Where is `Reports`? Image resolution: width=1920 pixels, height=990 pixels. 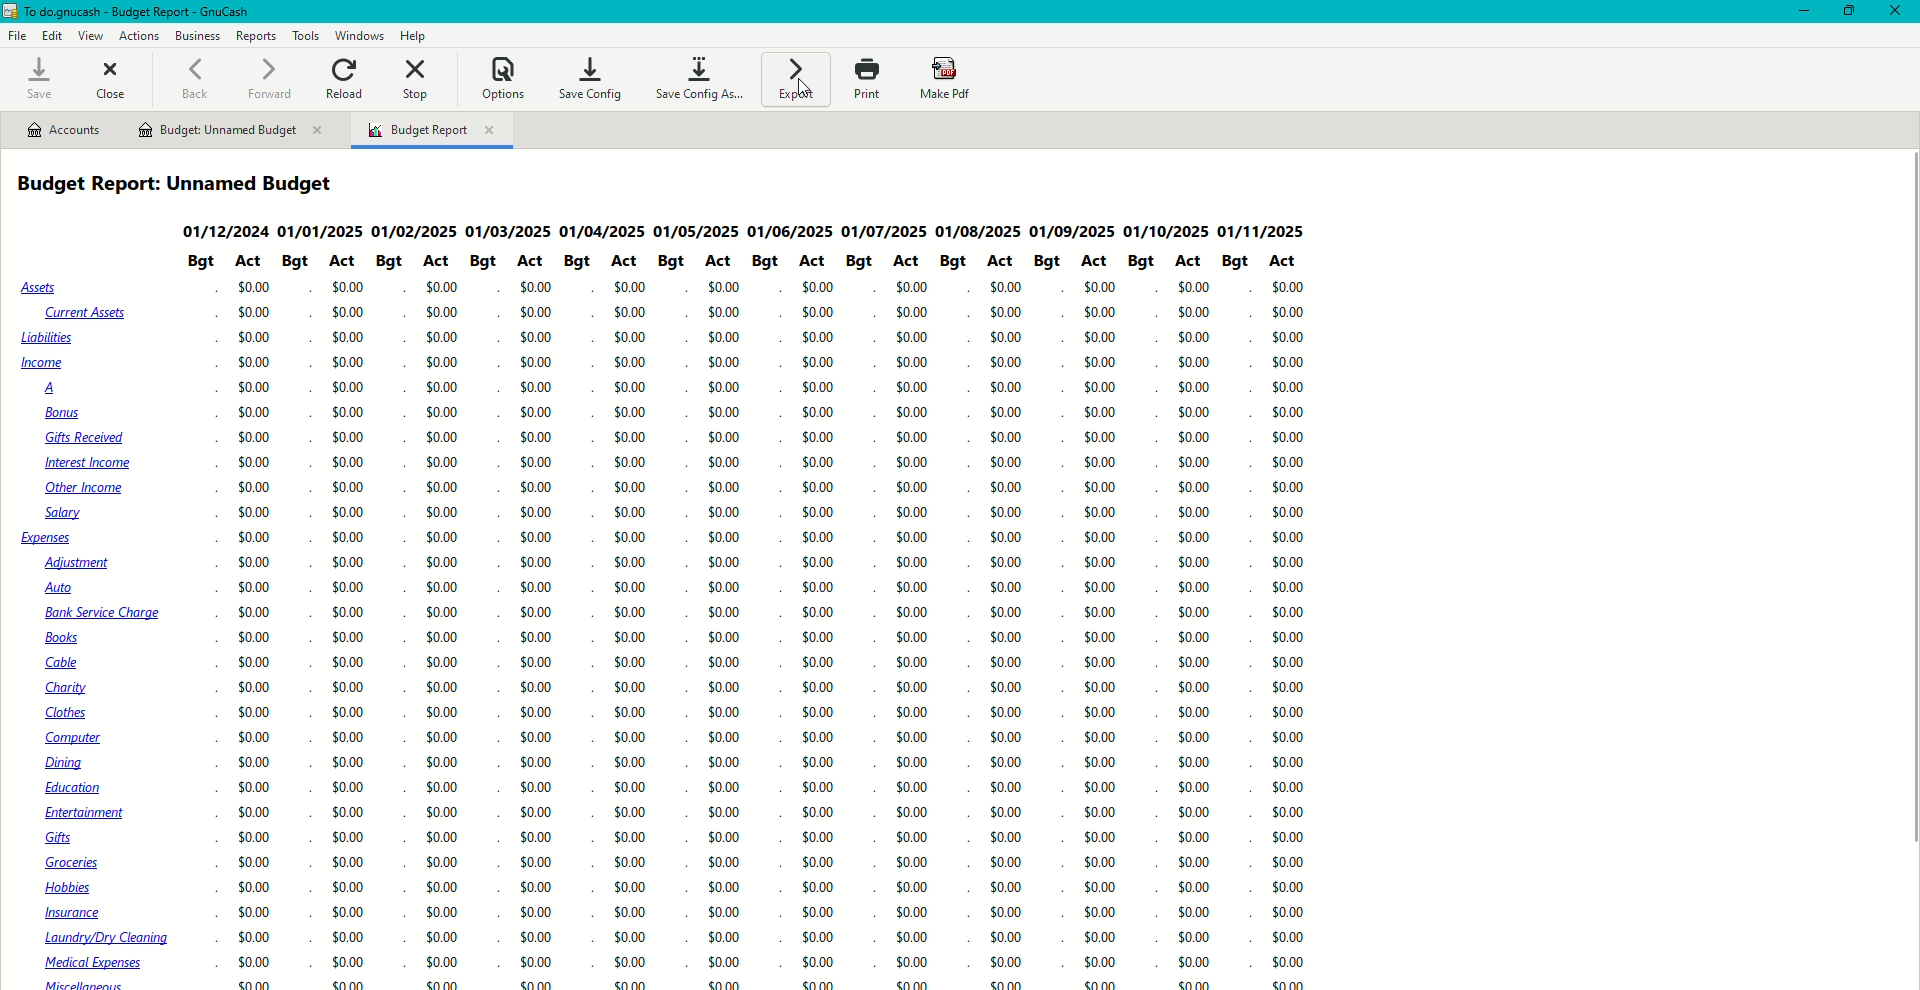
Reports is located at coordinates (256, 36).